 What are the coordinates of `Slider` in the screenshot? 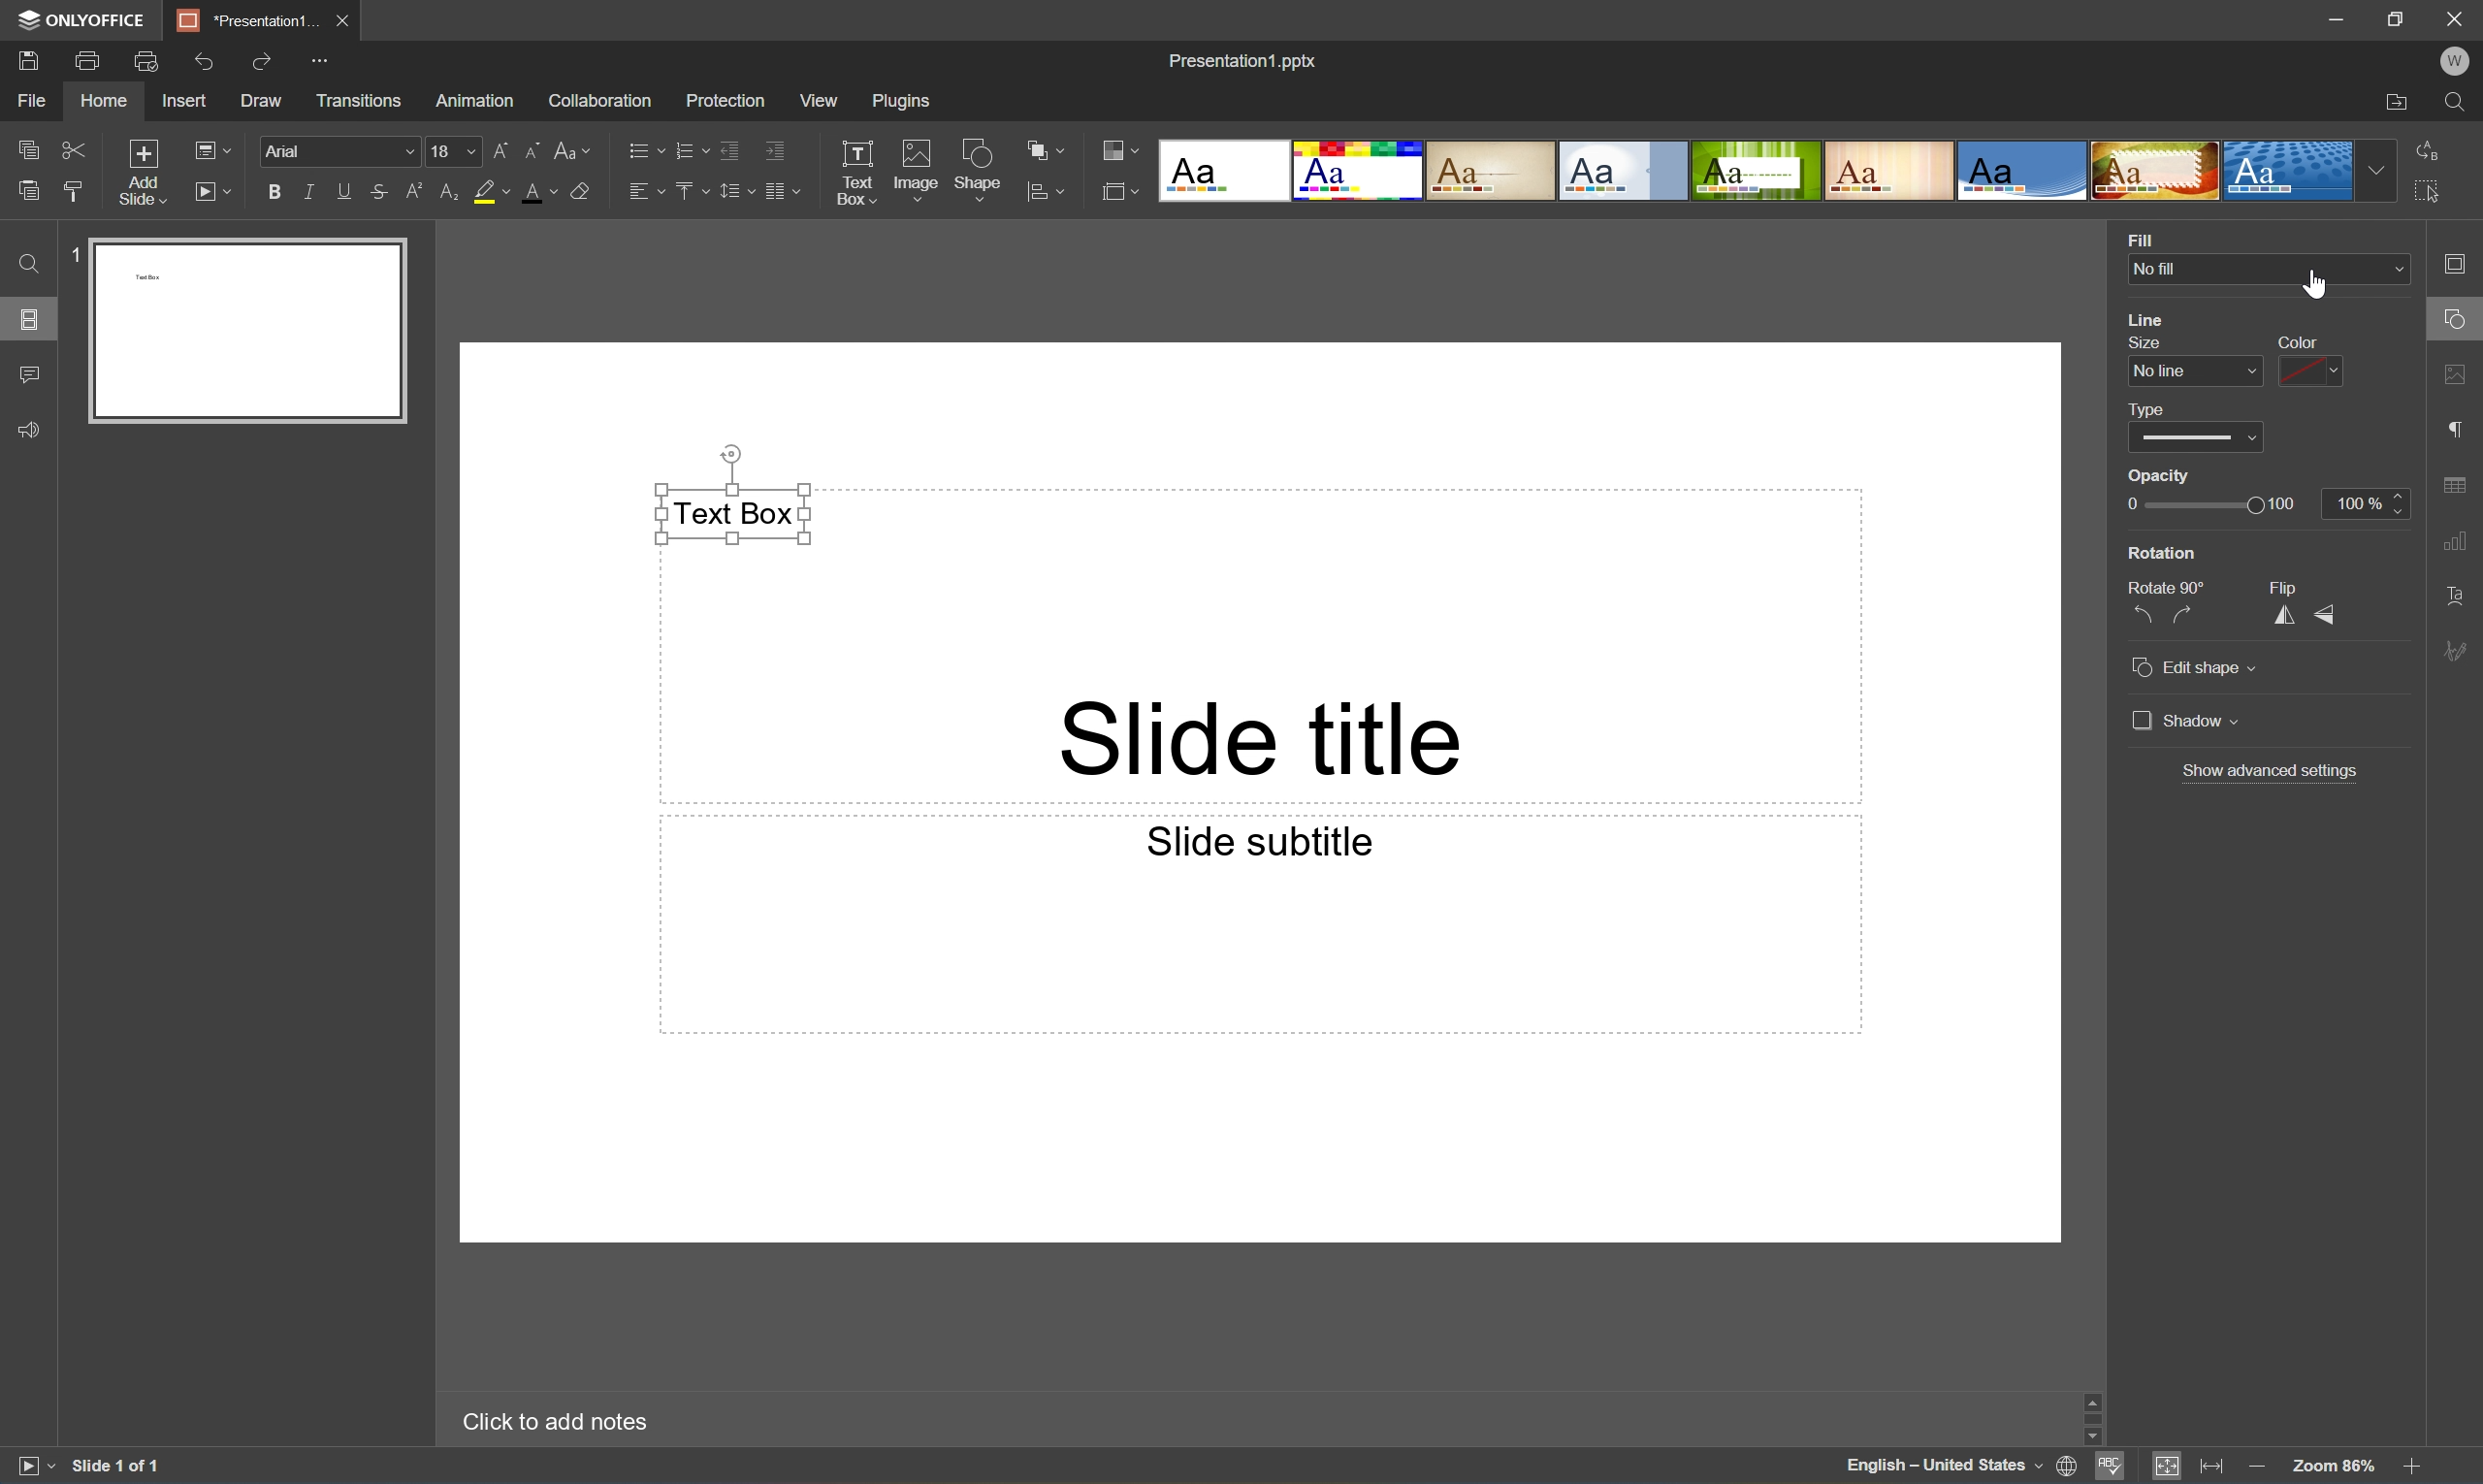 It's located at (2210, 507).